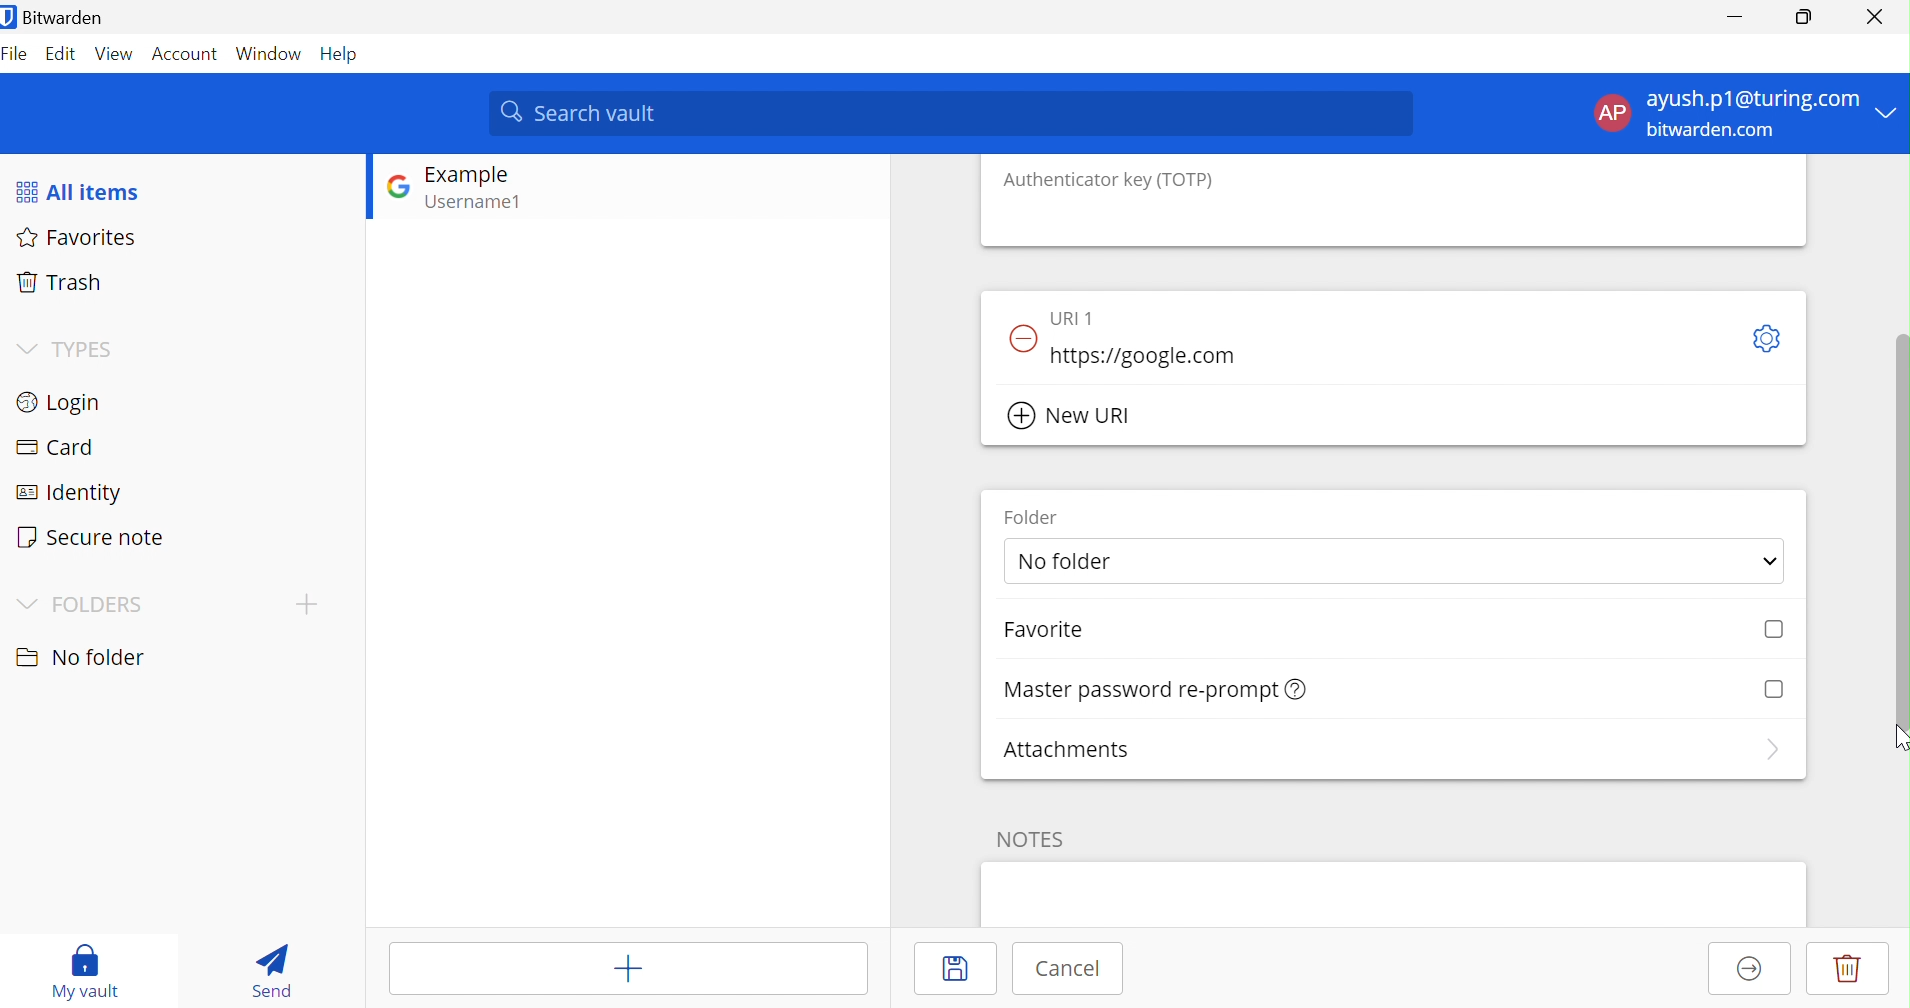 Image resolution: width=1910 pixels, height=1008 pixels. What do you see at coordinates (1151, 356) in the screenshot?
I see `https://google.com` at bounding box center [1151, 356].